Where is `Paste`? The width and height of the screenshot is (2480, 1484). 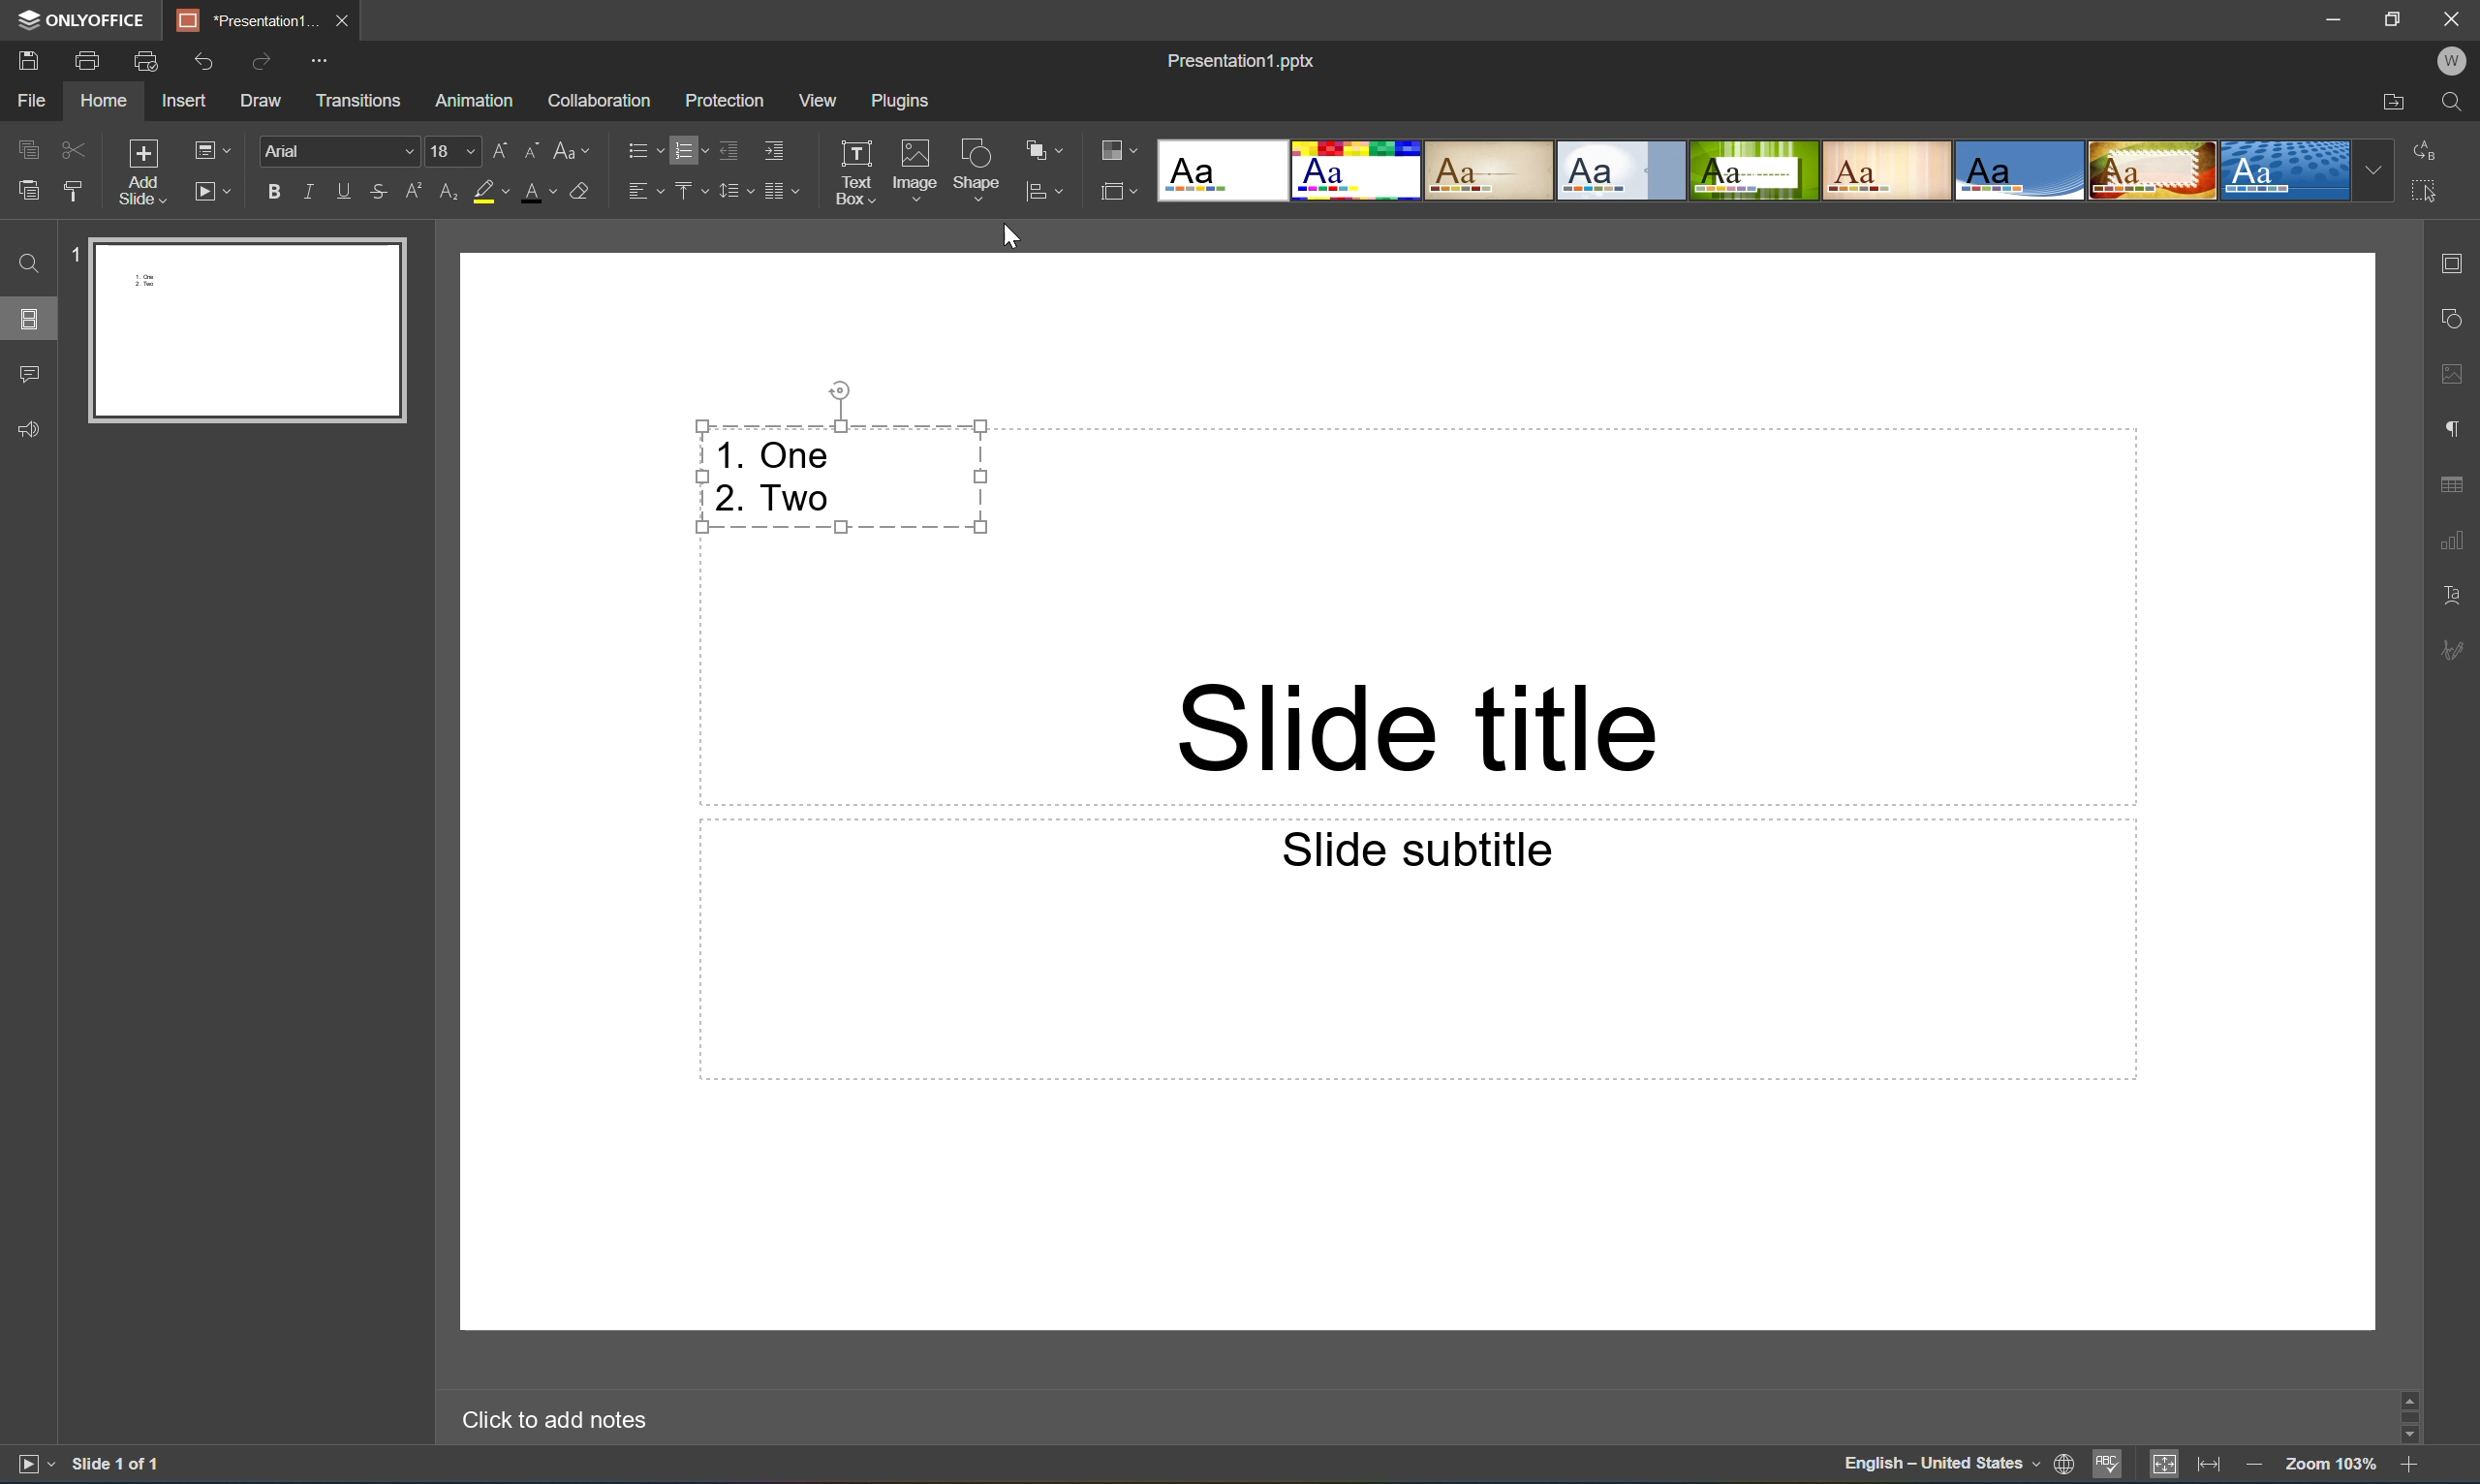
Paste is located at coordinates (28, 190).